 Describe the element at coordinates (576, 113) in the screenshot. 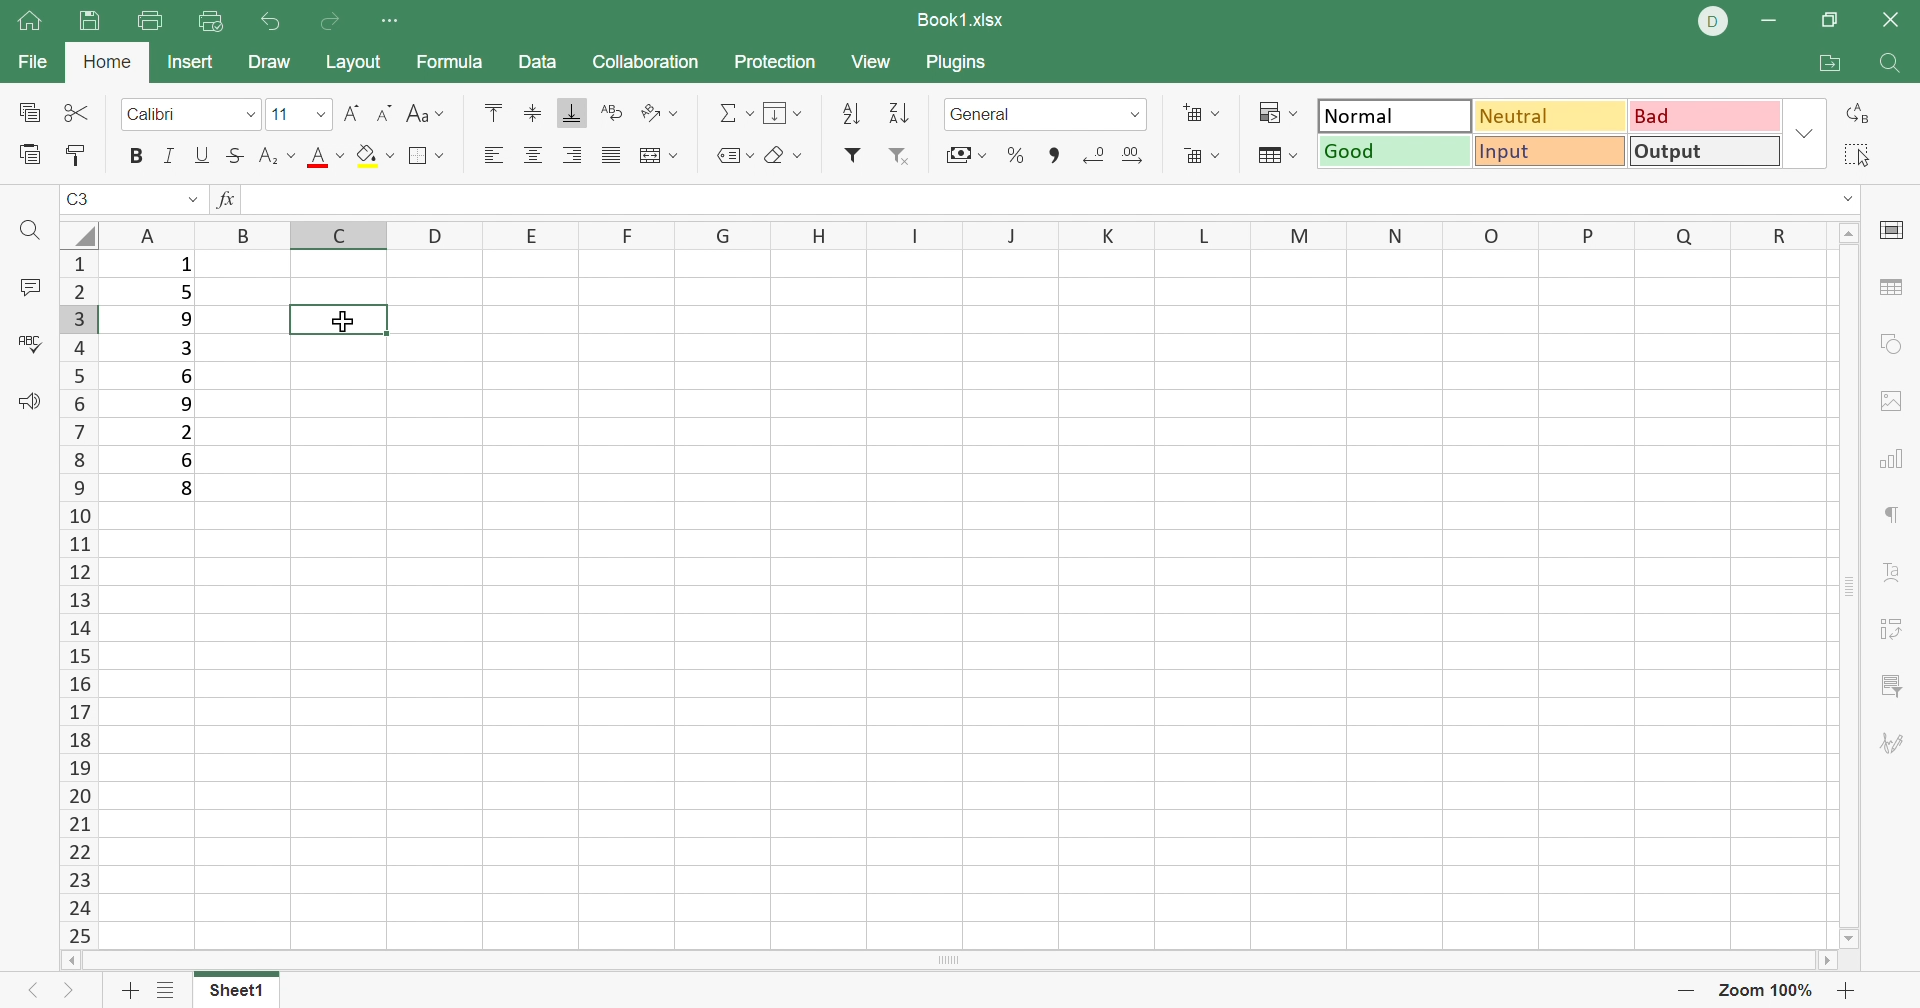

I see `Align bottom` at that location.